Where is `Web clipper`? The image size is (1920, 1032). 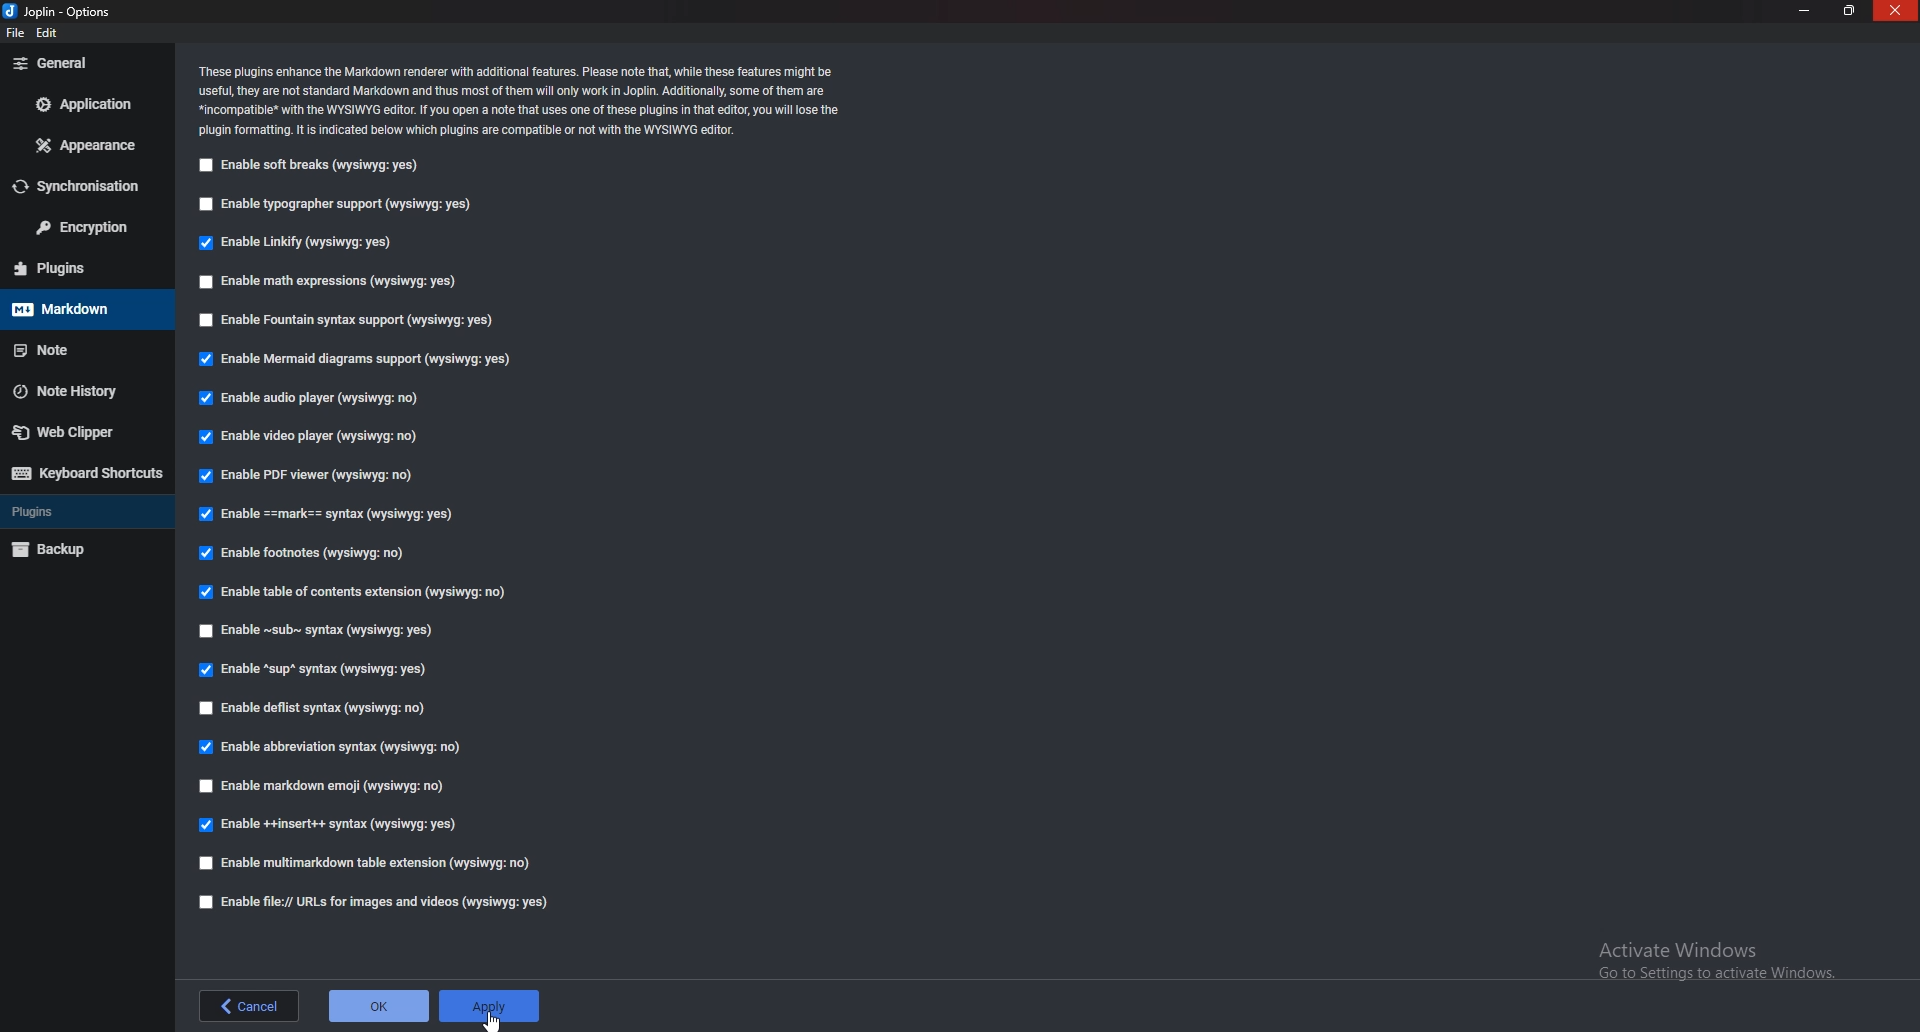 Web clipper is located at coordinates (75, 433).